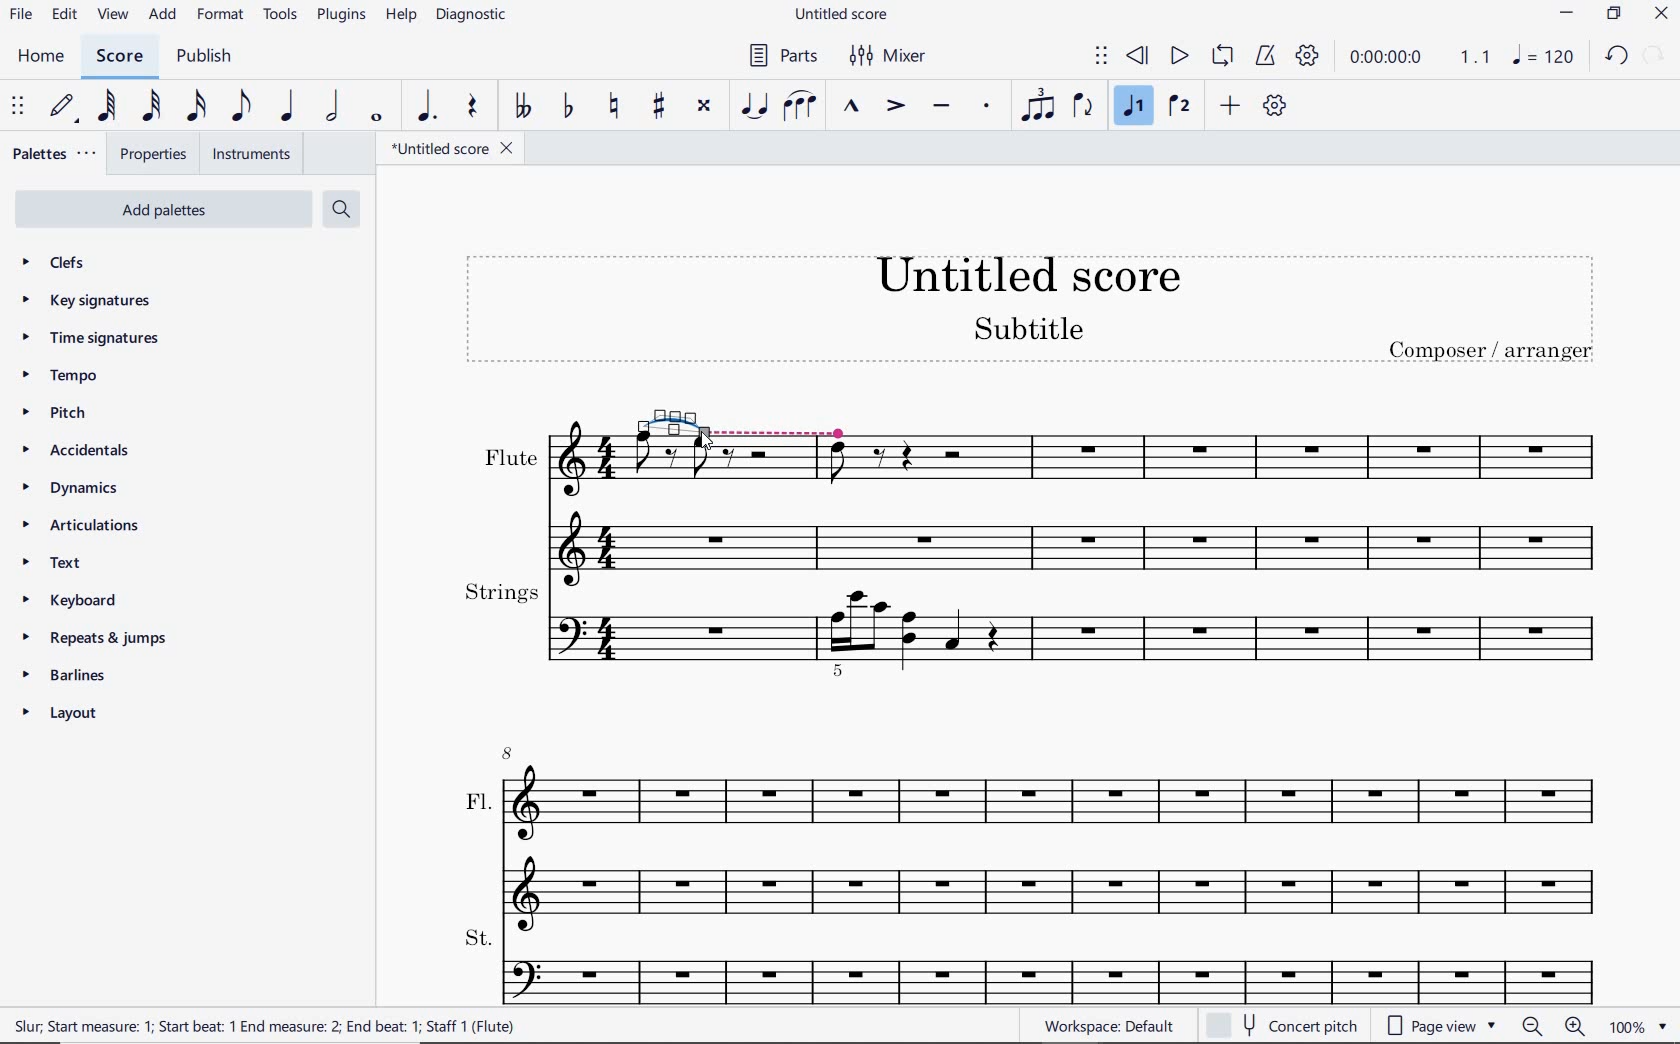 The image size is (1680, 1044). Describe the element at coordinates (127, 55) in the screenshot. I see `SCORE` at that location.